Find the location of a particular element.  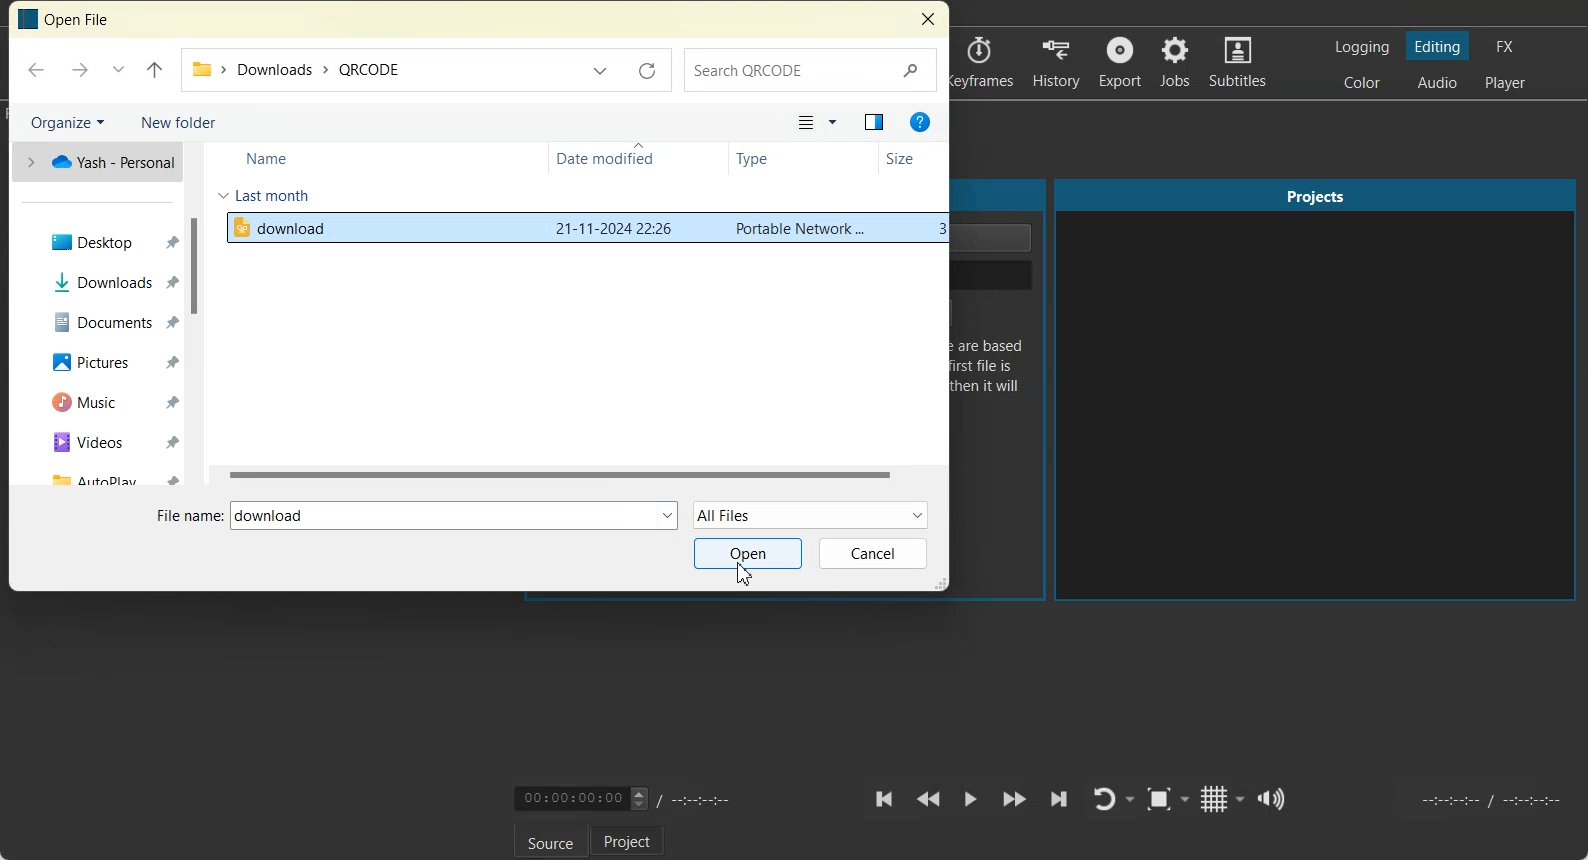

Switch to the color layout is located at coordinates (1364, 82).